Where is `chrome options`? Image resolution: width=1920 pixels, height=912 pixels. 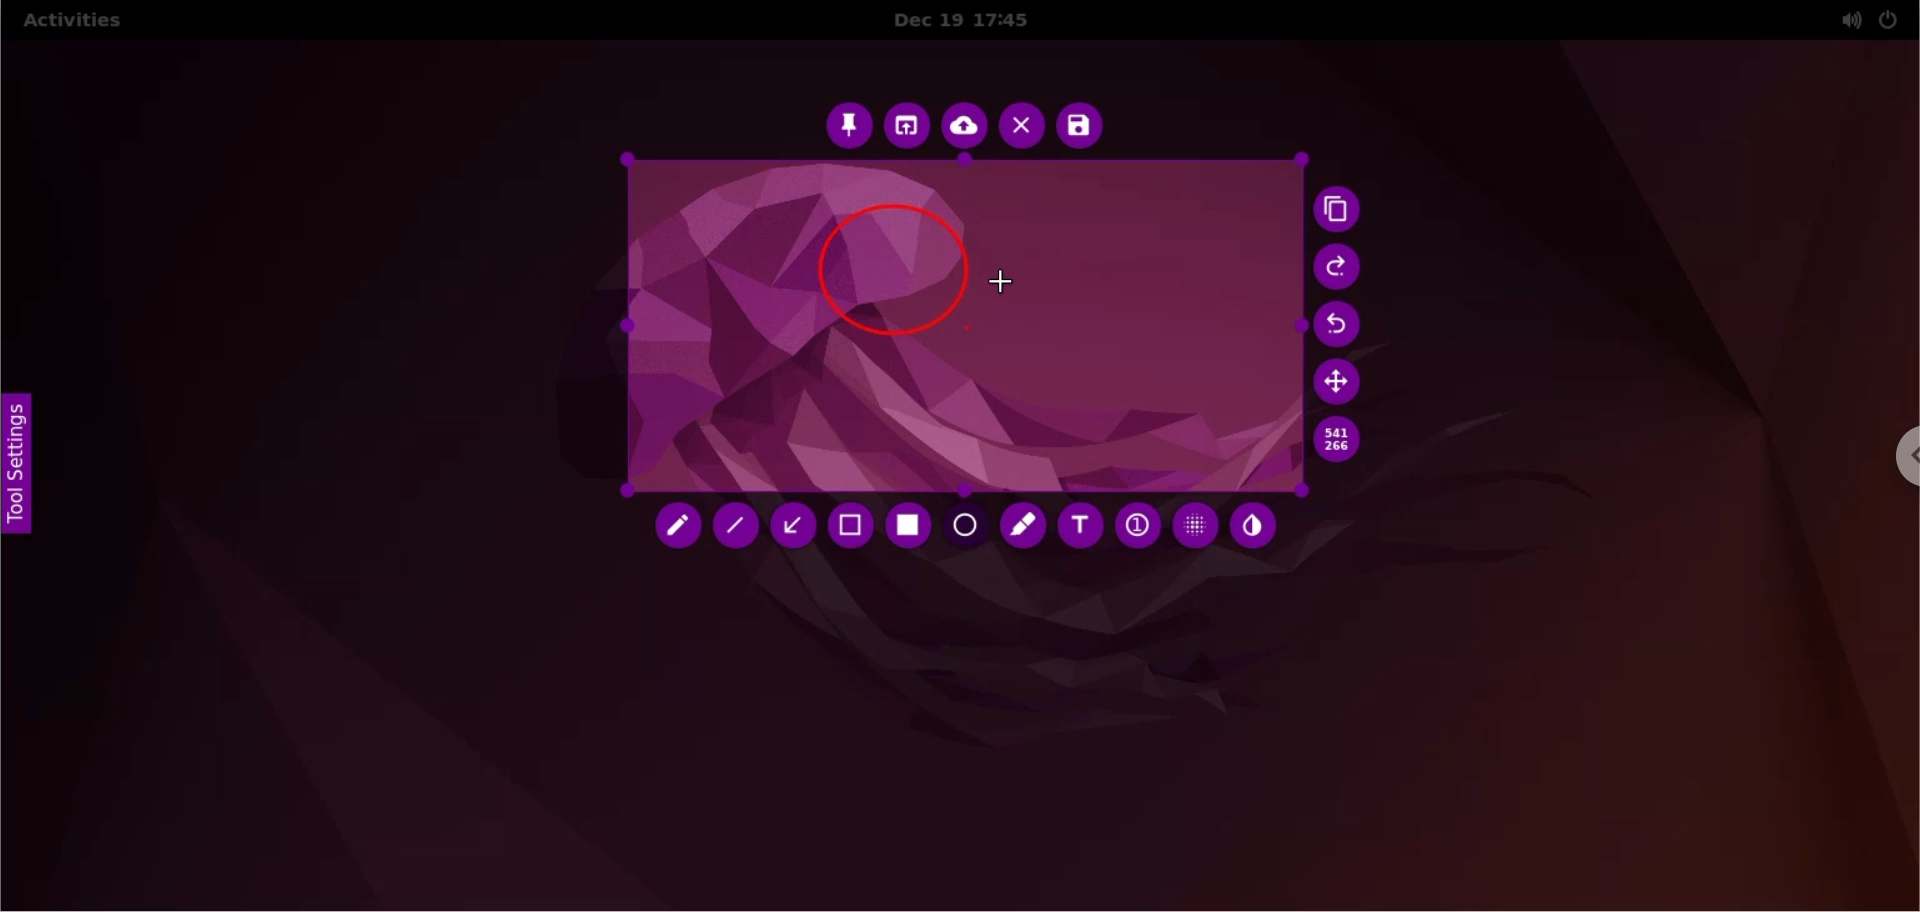
chrome options is located at coordinates (1896, 461).